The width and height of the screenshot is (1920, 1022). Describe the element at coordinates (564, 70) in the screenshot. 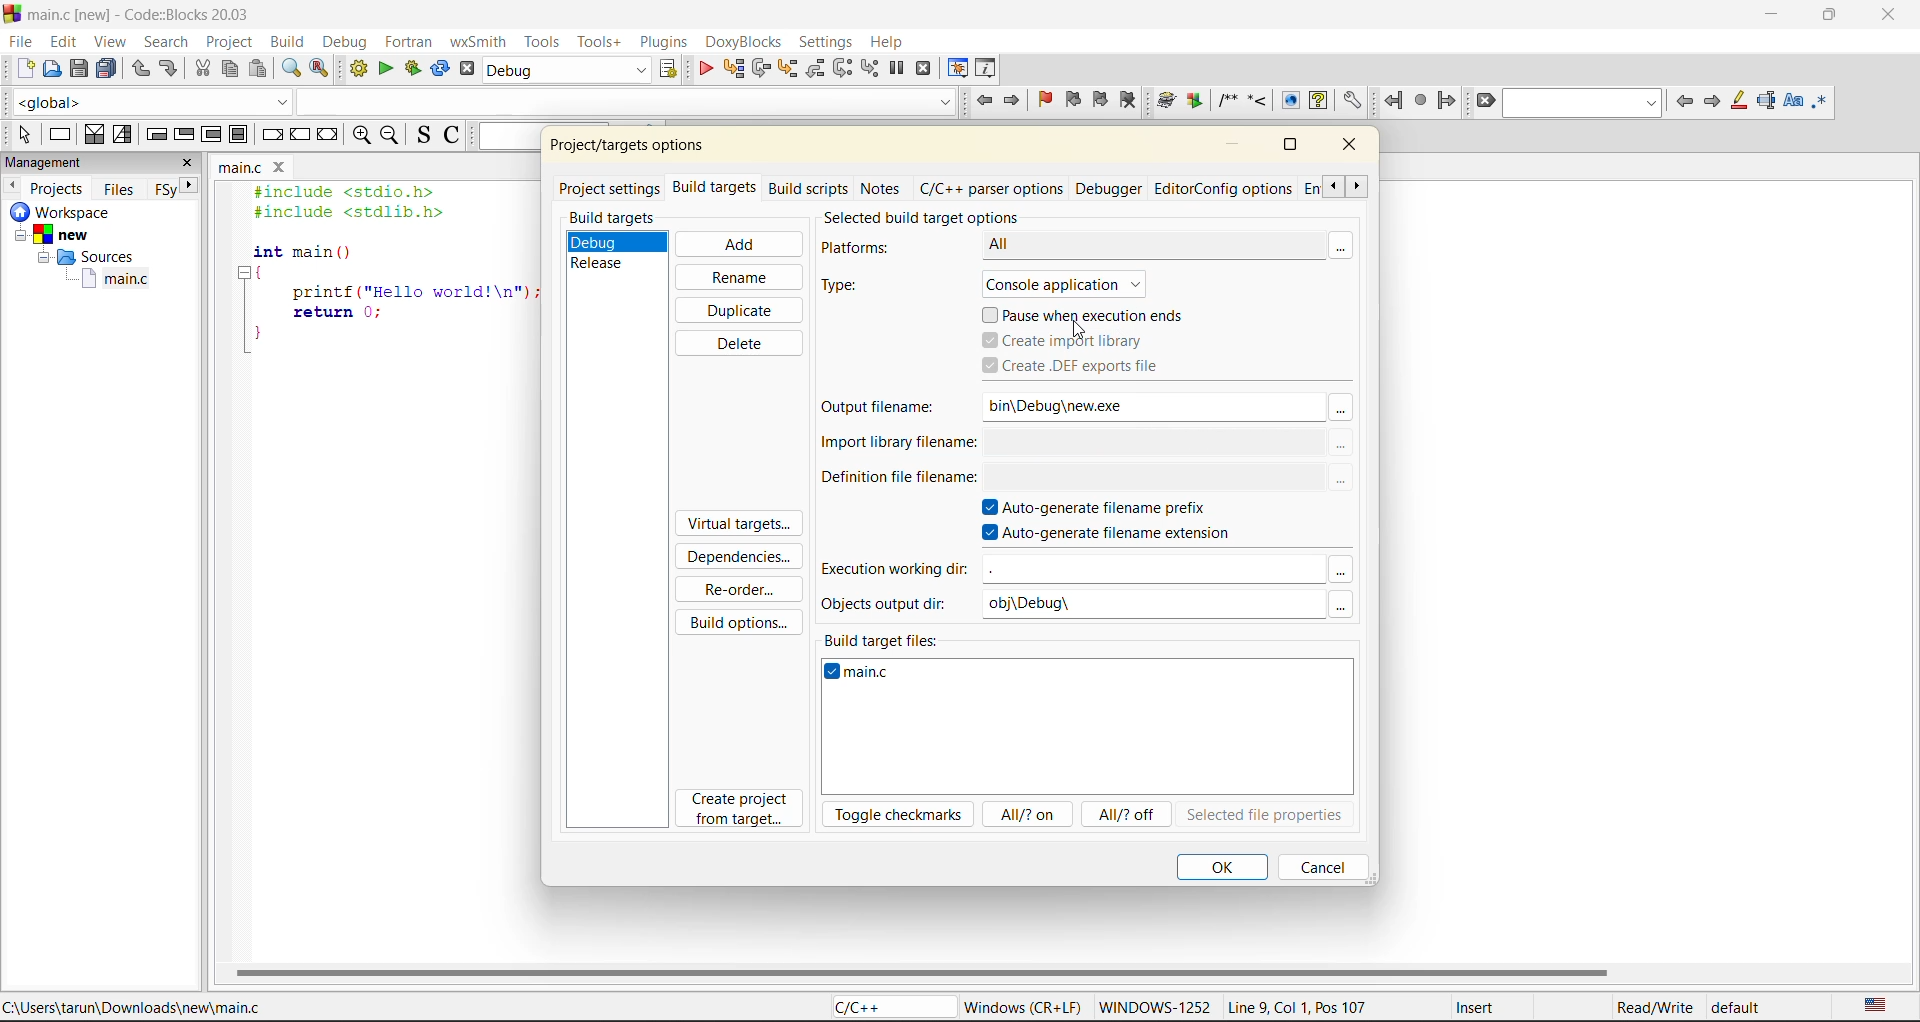

I see `build target` at that location.